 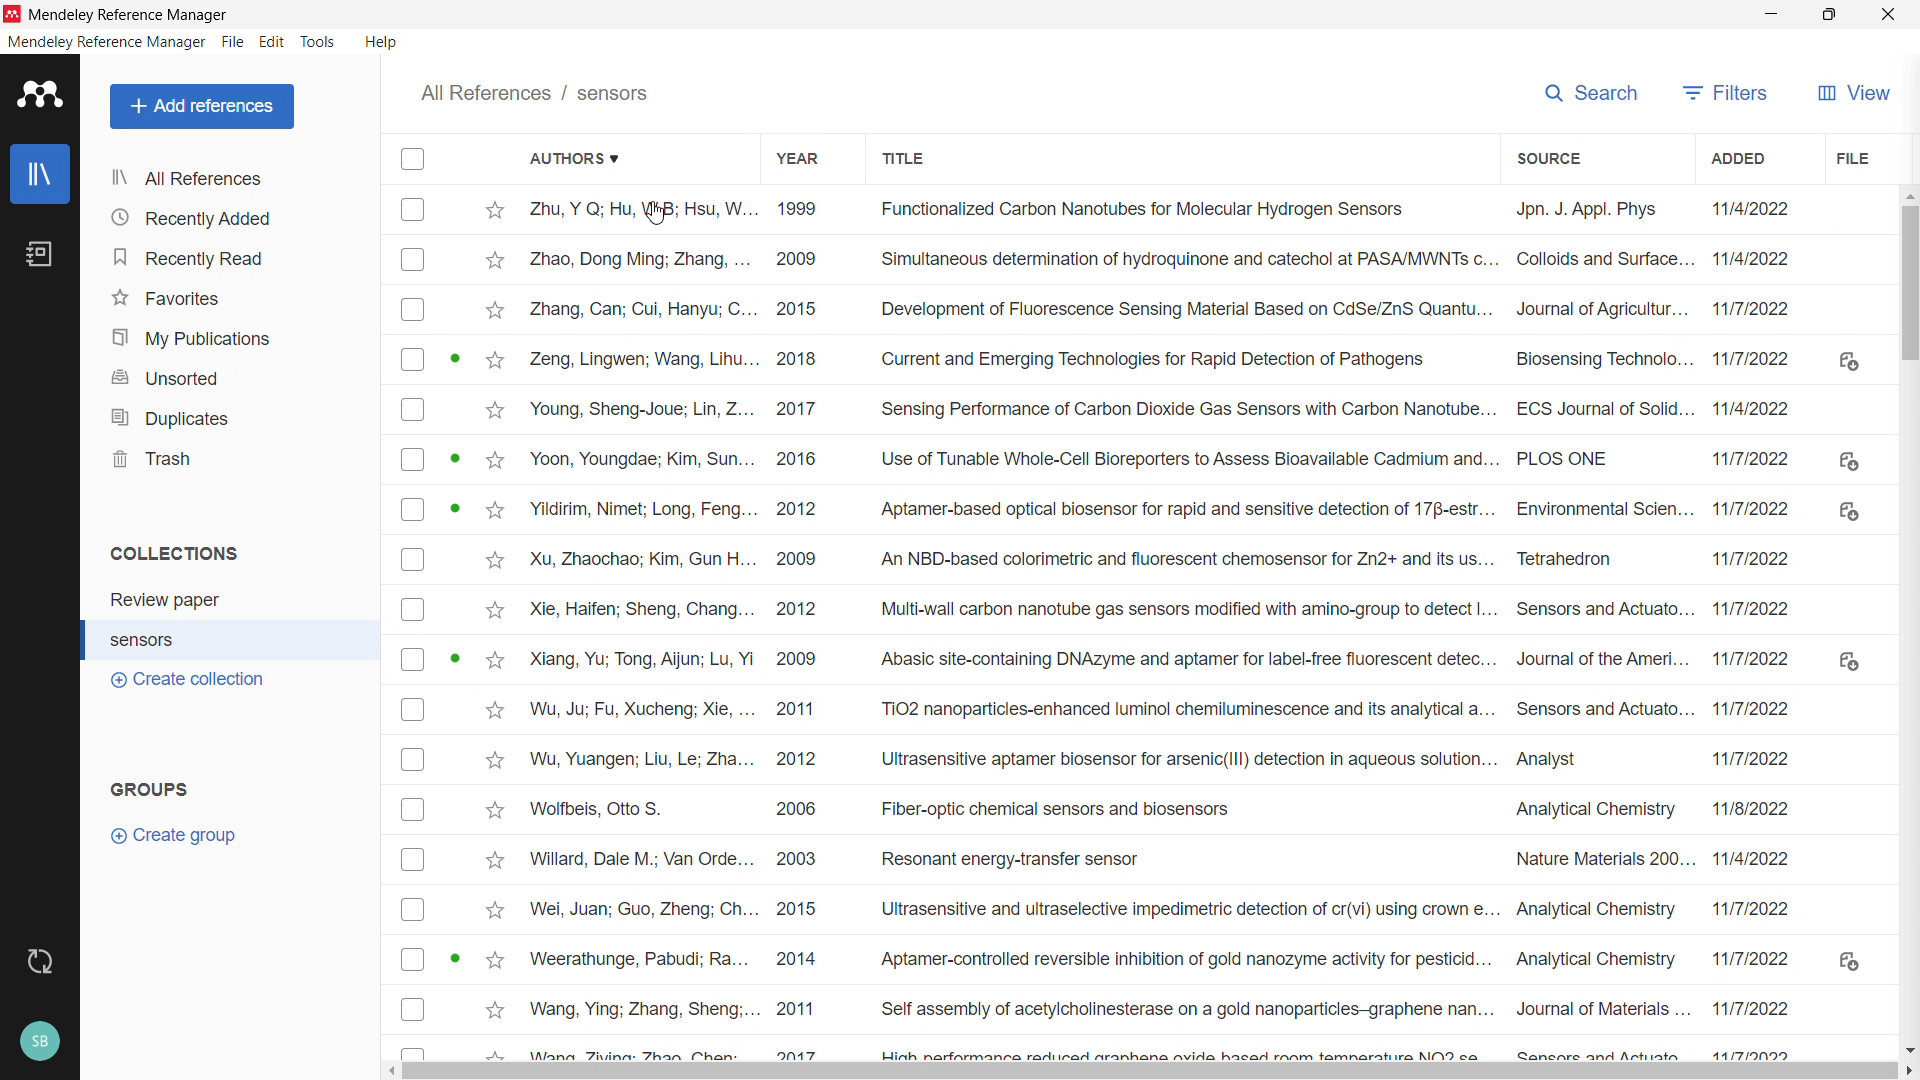 What do you see at coordinates (1908, 1072) in the screenshot?
I see `Scroll right ` at bounding box center [1908, 1072].